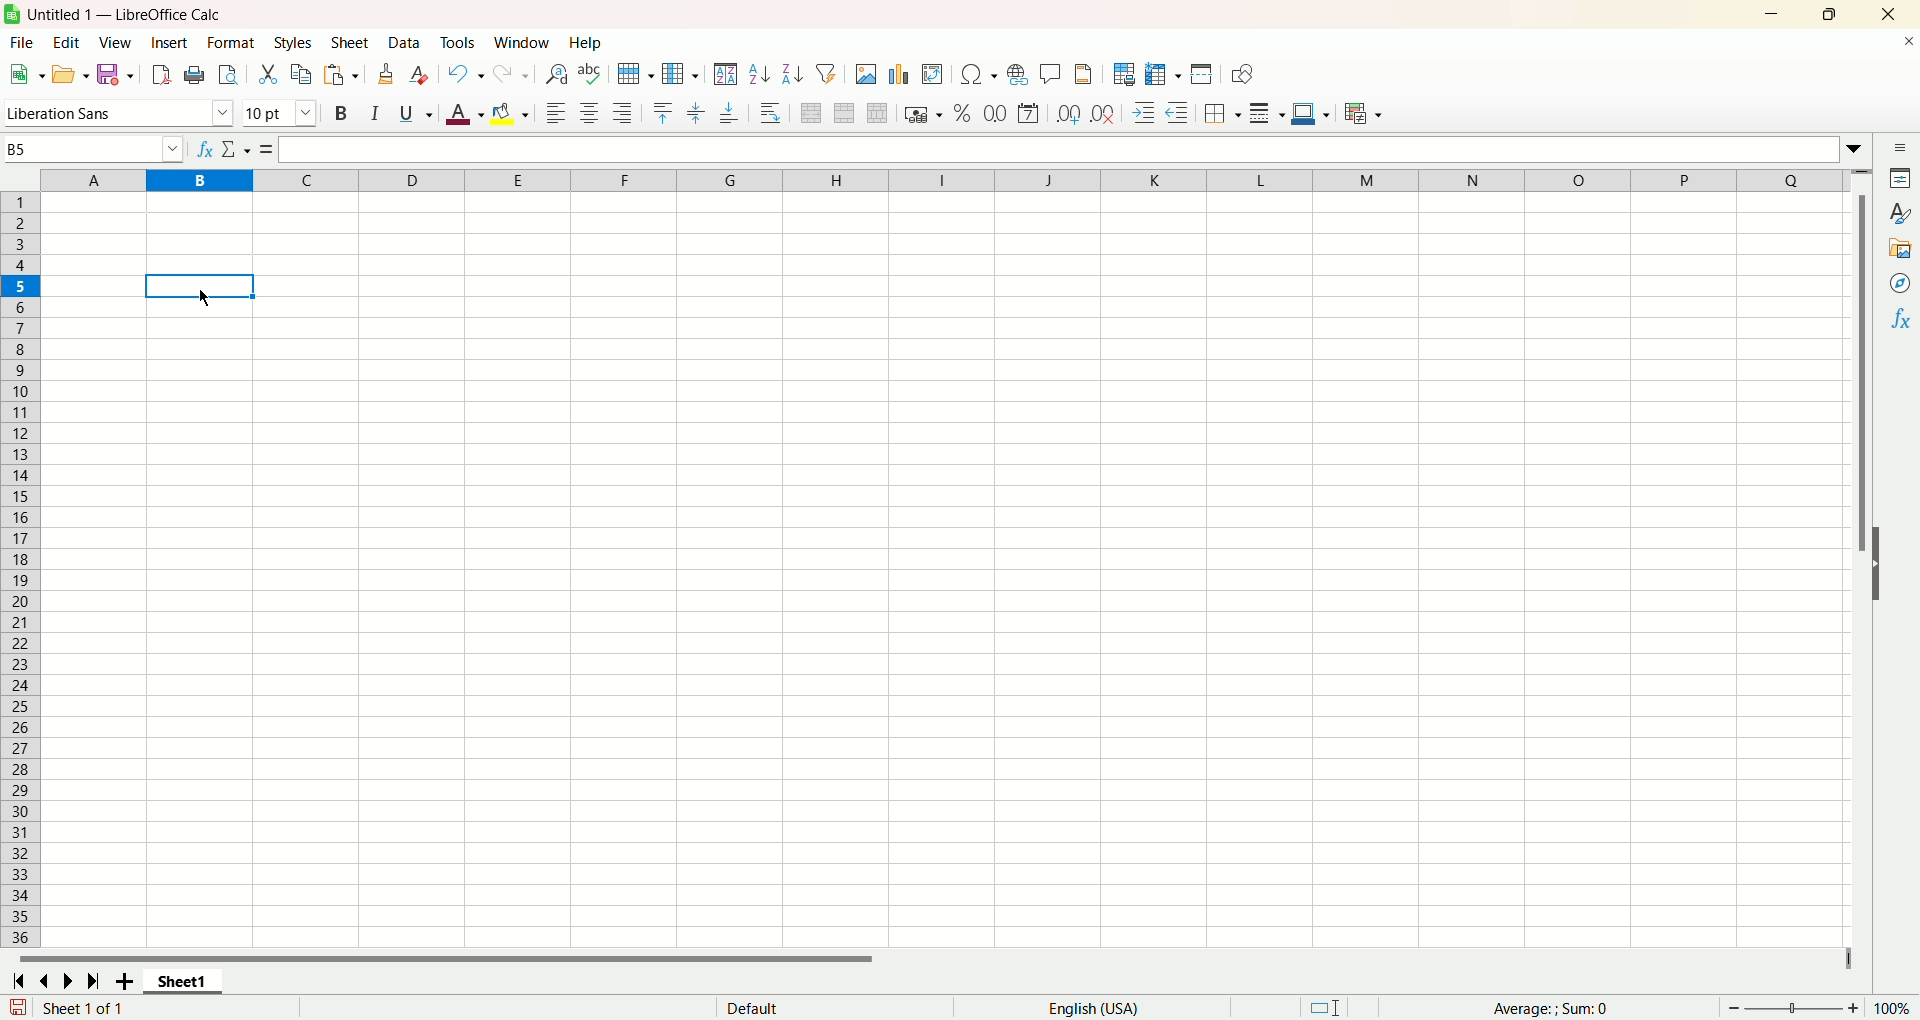  Describe the element at coordinates (590, 113) in the screenshot. I see `align center` at that location.